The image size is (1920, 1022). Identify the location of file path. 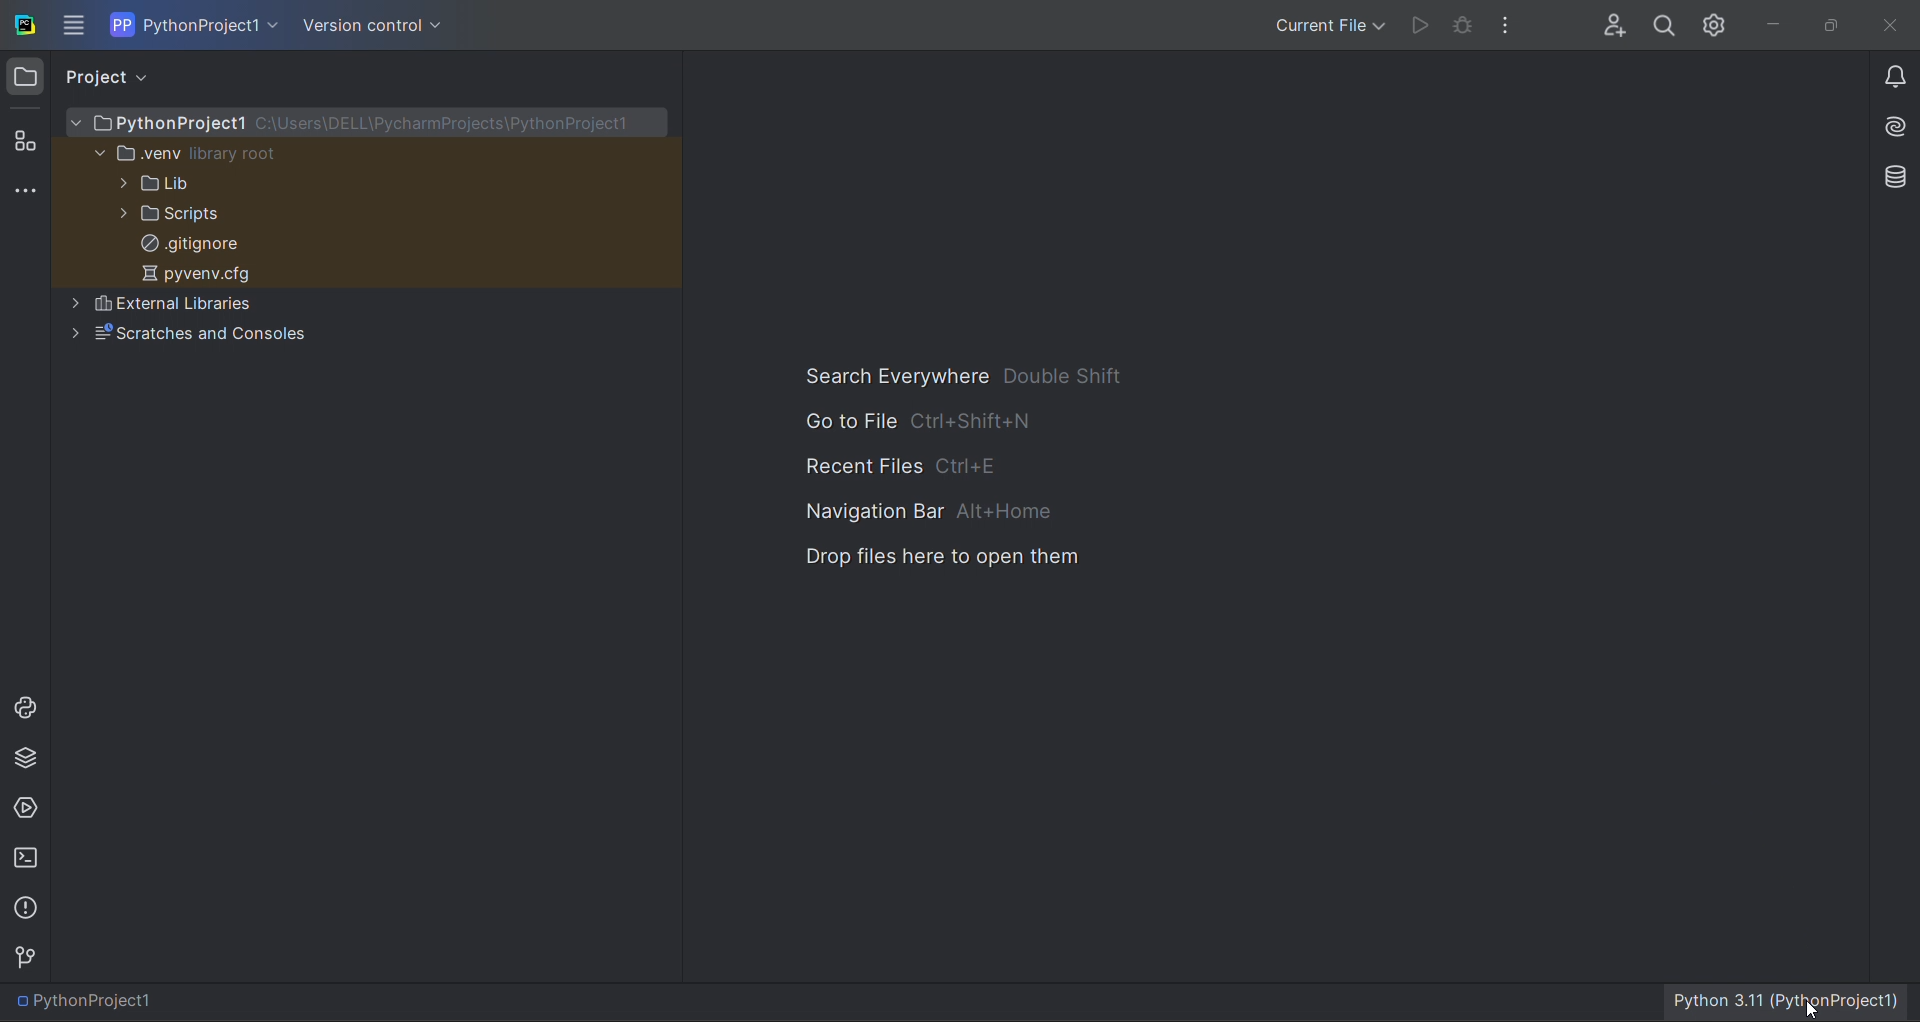
(91, 1002).